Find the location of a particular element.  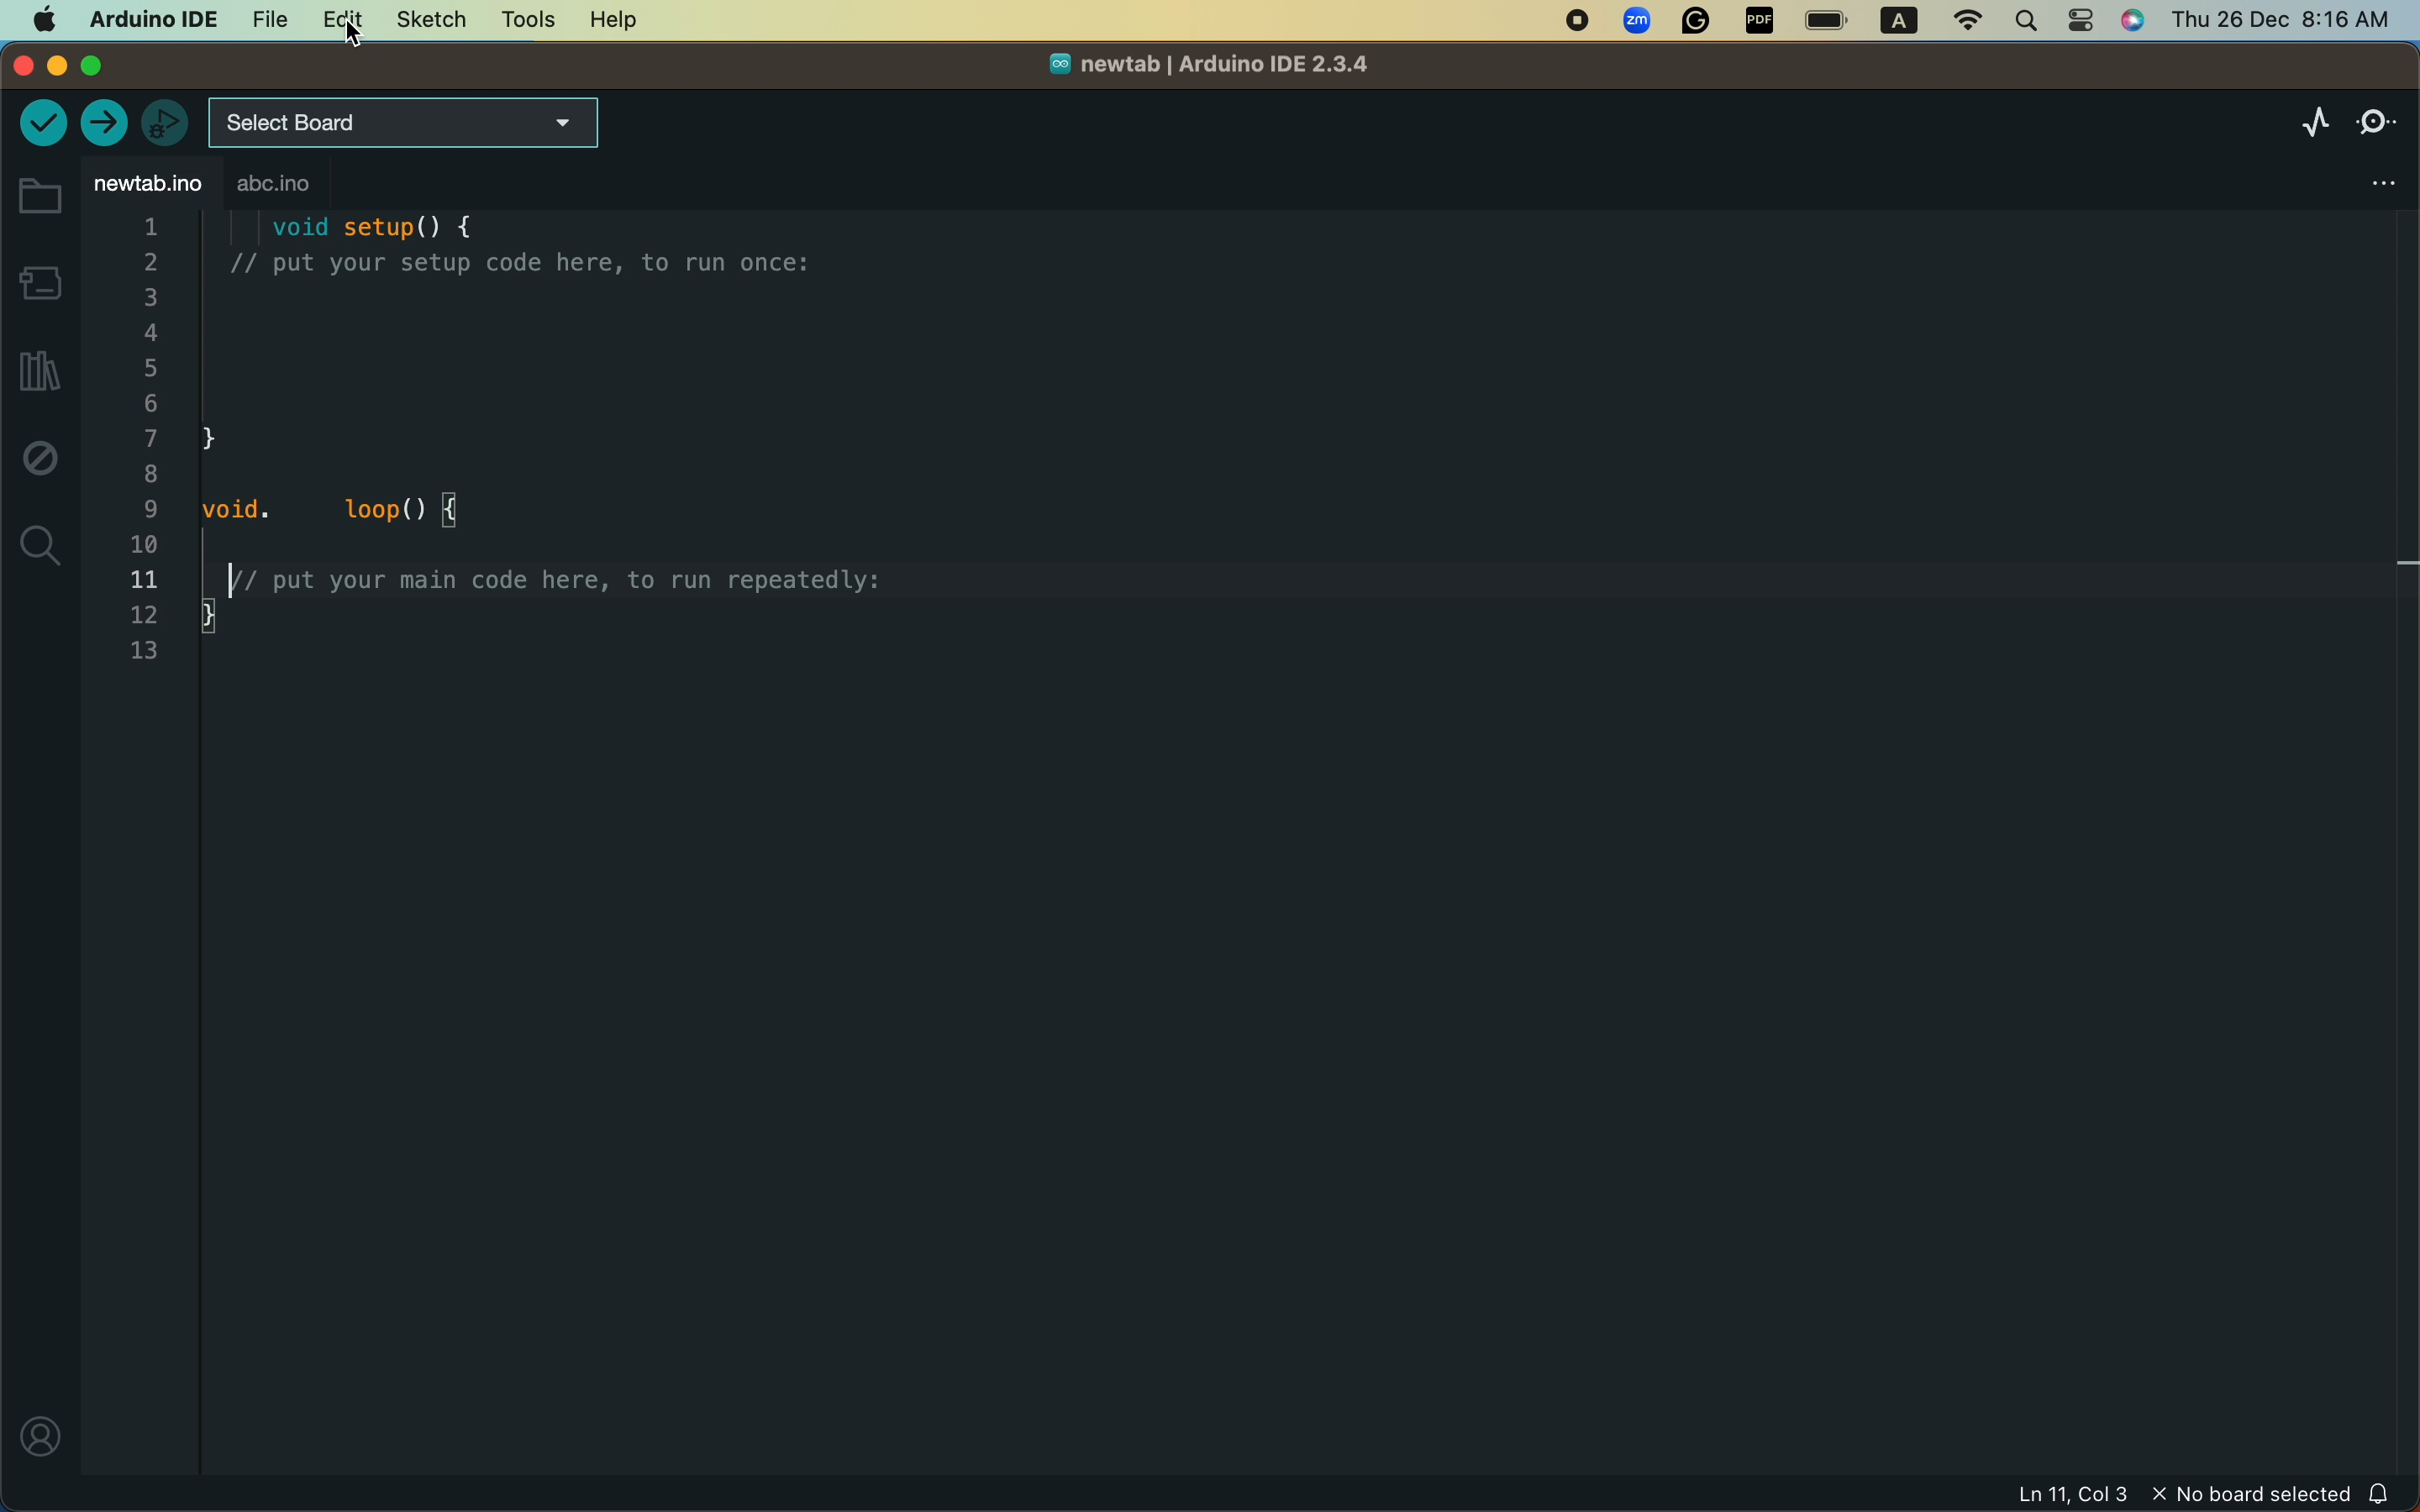

folder is located at coordinates (38, 197).